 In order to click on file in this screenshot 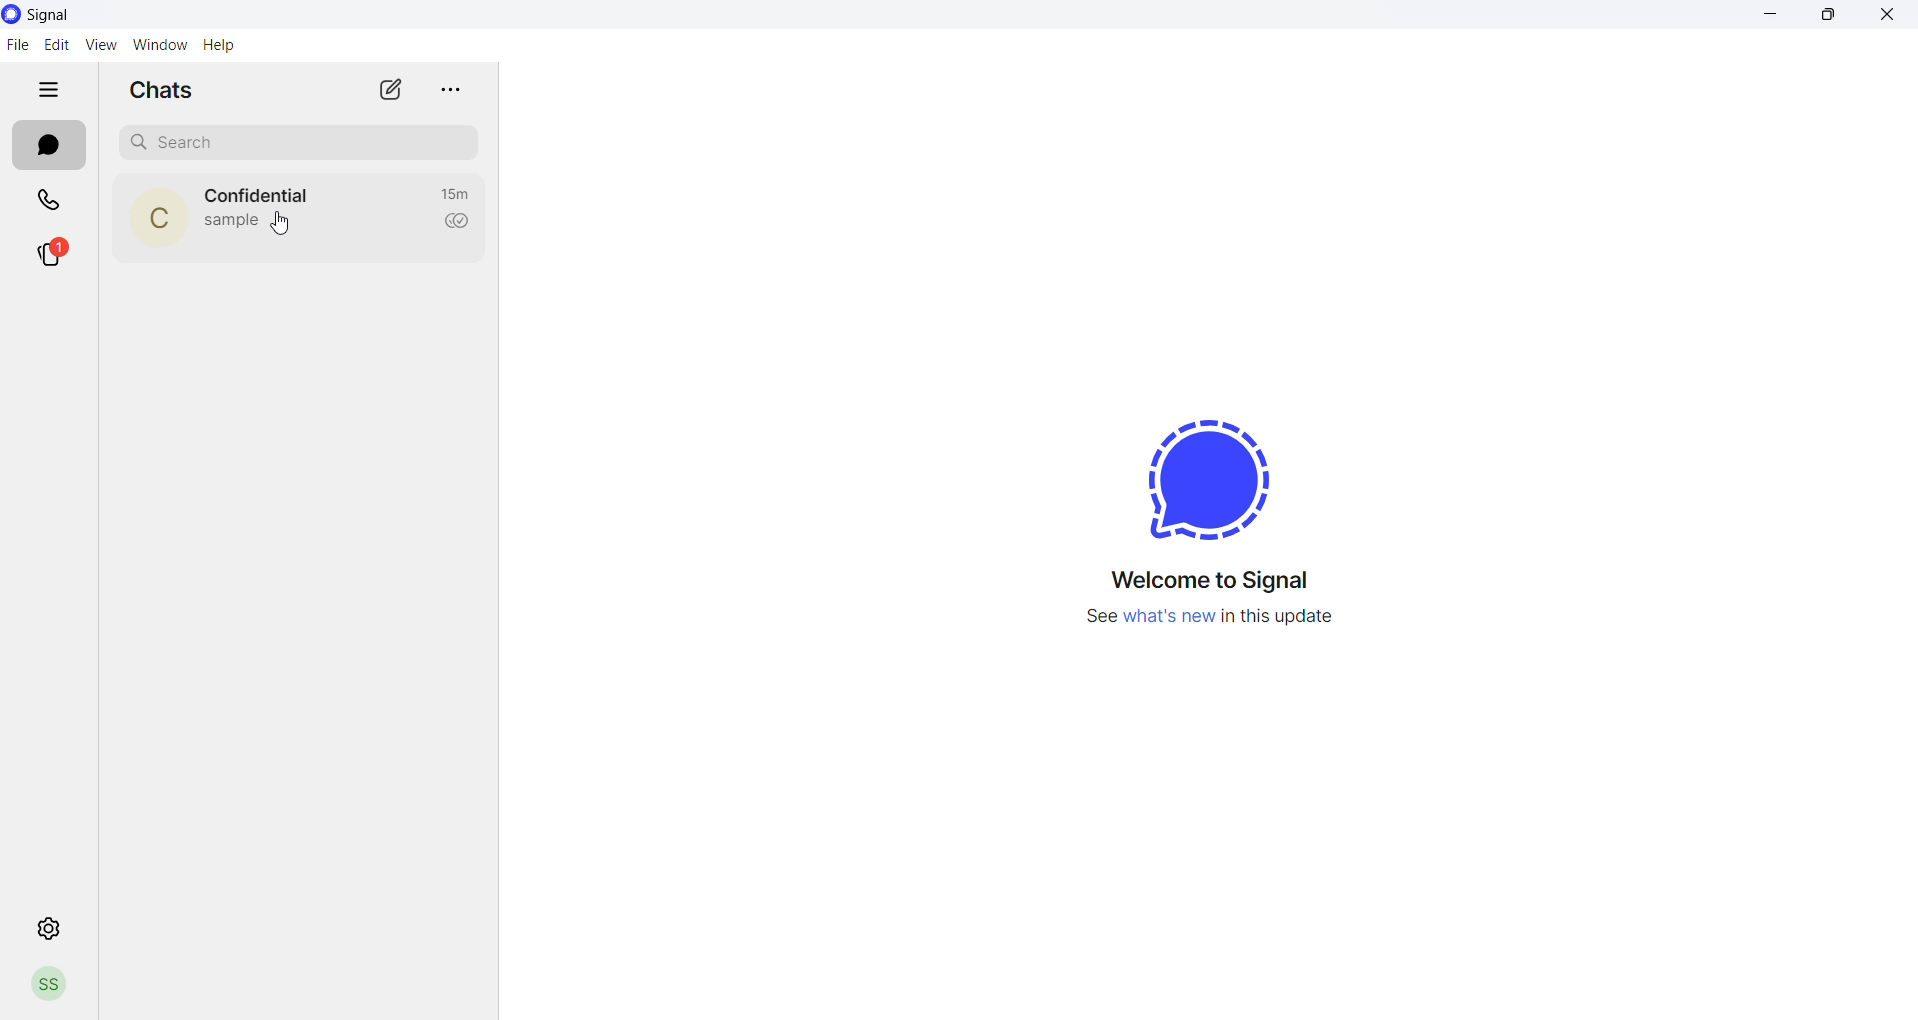, I will do `click(19, 44)`.